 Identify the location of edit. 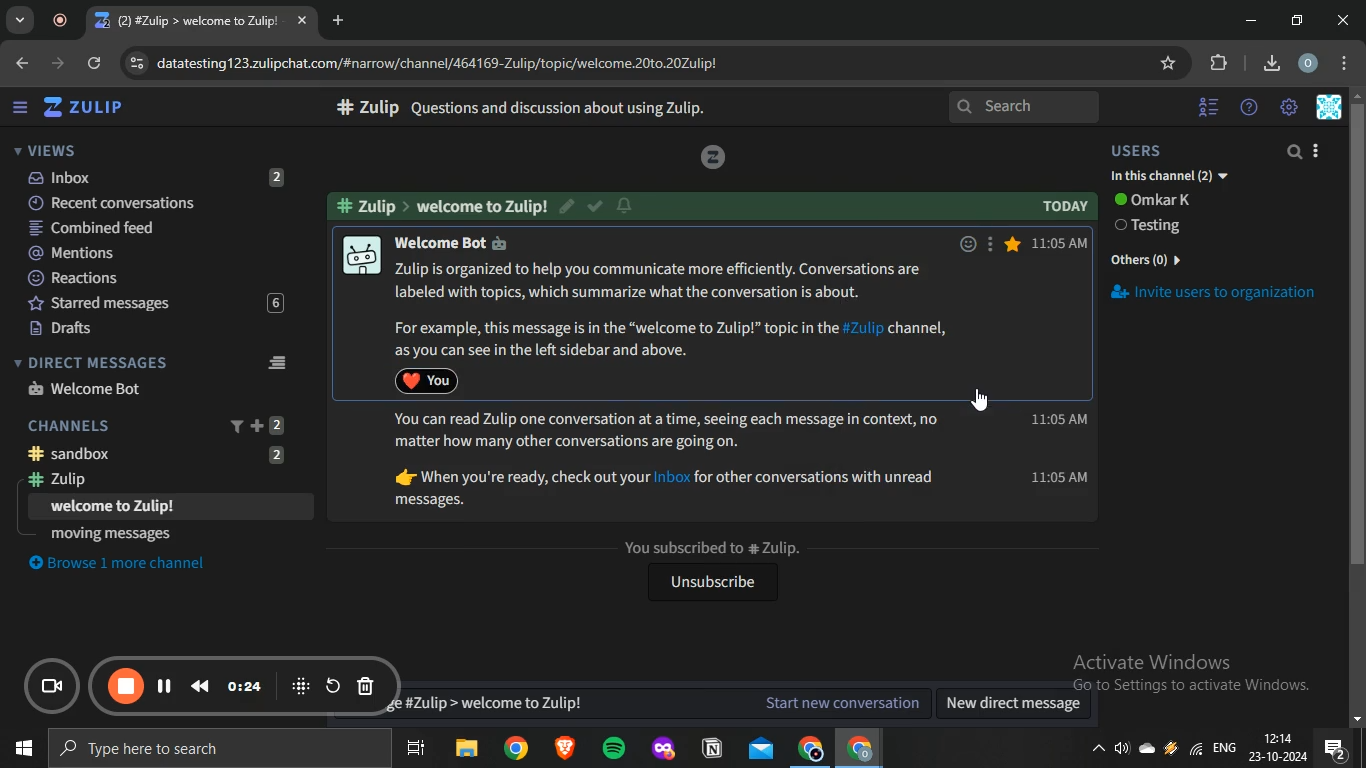
(569, 204).